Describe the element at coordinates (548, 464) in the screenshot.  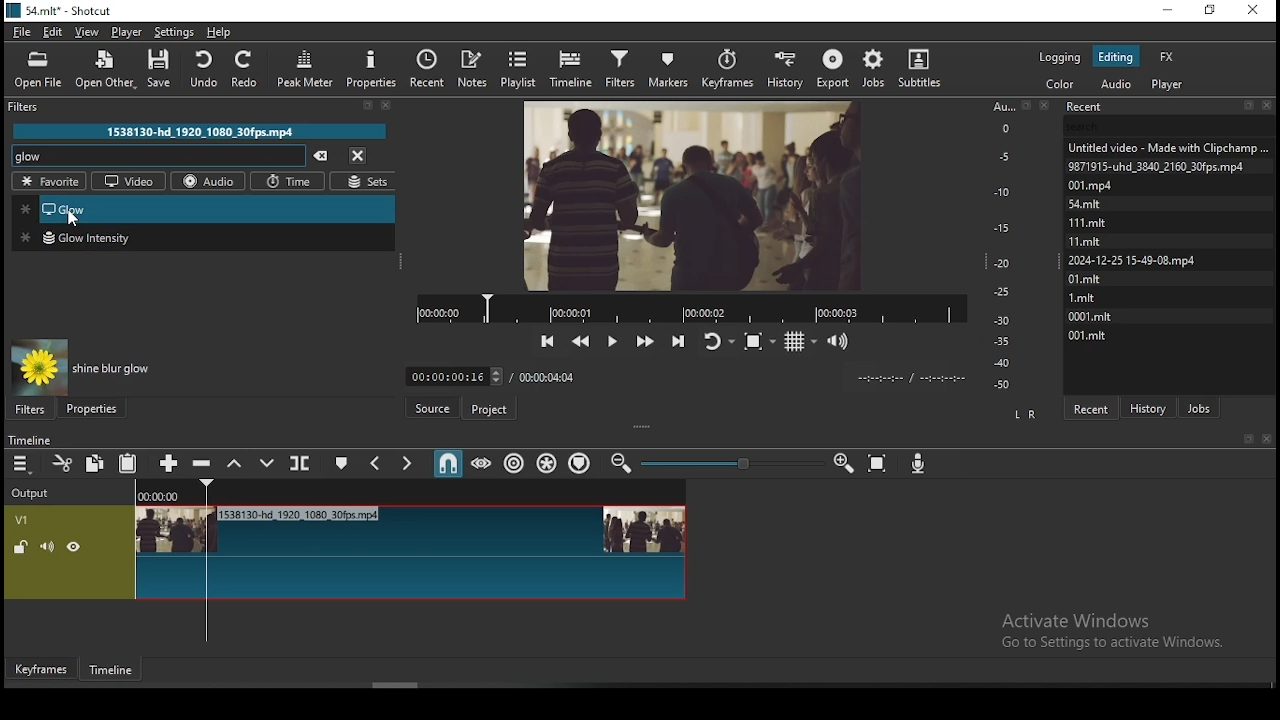
I see `ripple all tracks` at that location.